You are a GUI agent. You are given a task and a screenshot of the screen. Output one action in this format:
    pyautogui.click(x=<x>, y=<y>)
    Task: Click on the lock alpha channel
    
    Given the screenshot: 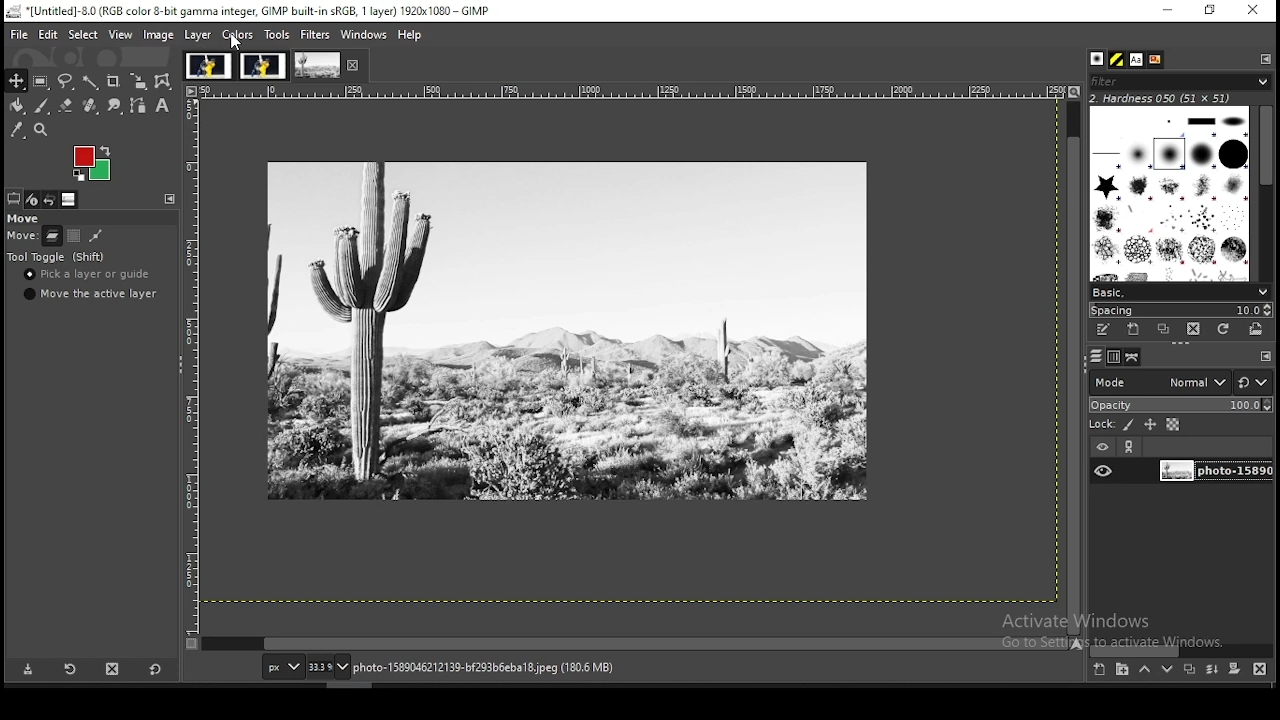 What is the action you would take?
    pyautogui.click(x=1174, y=424)
    